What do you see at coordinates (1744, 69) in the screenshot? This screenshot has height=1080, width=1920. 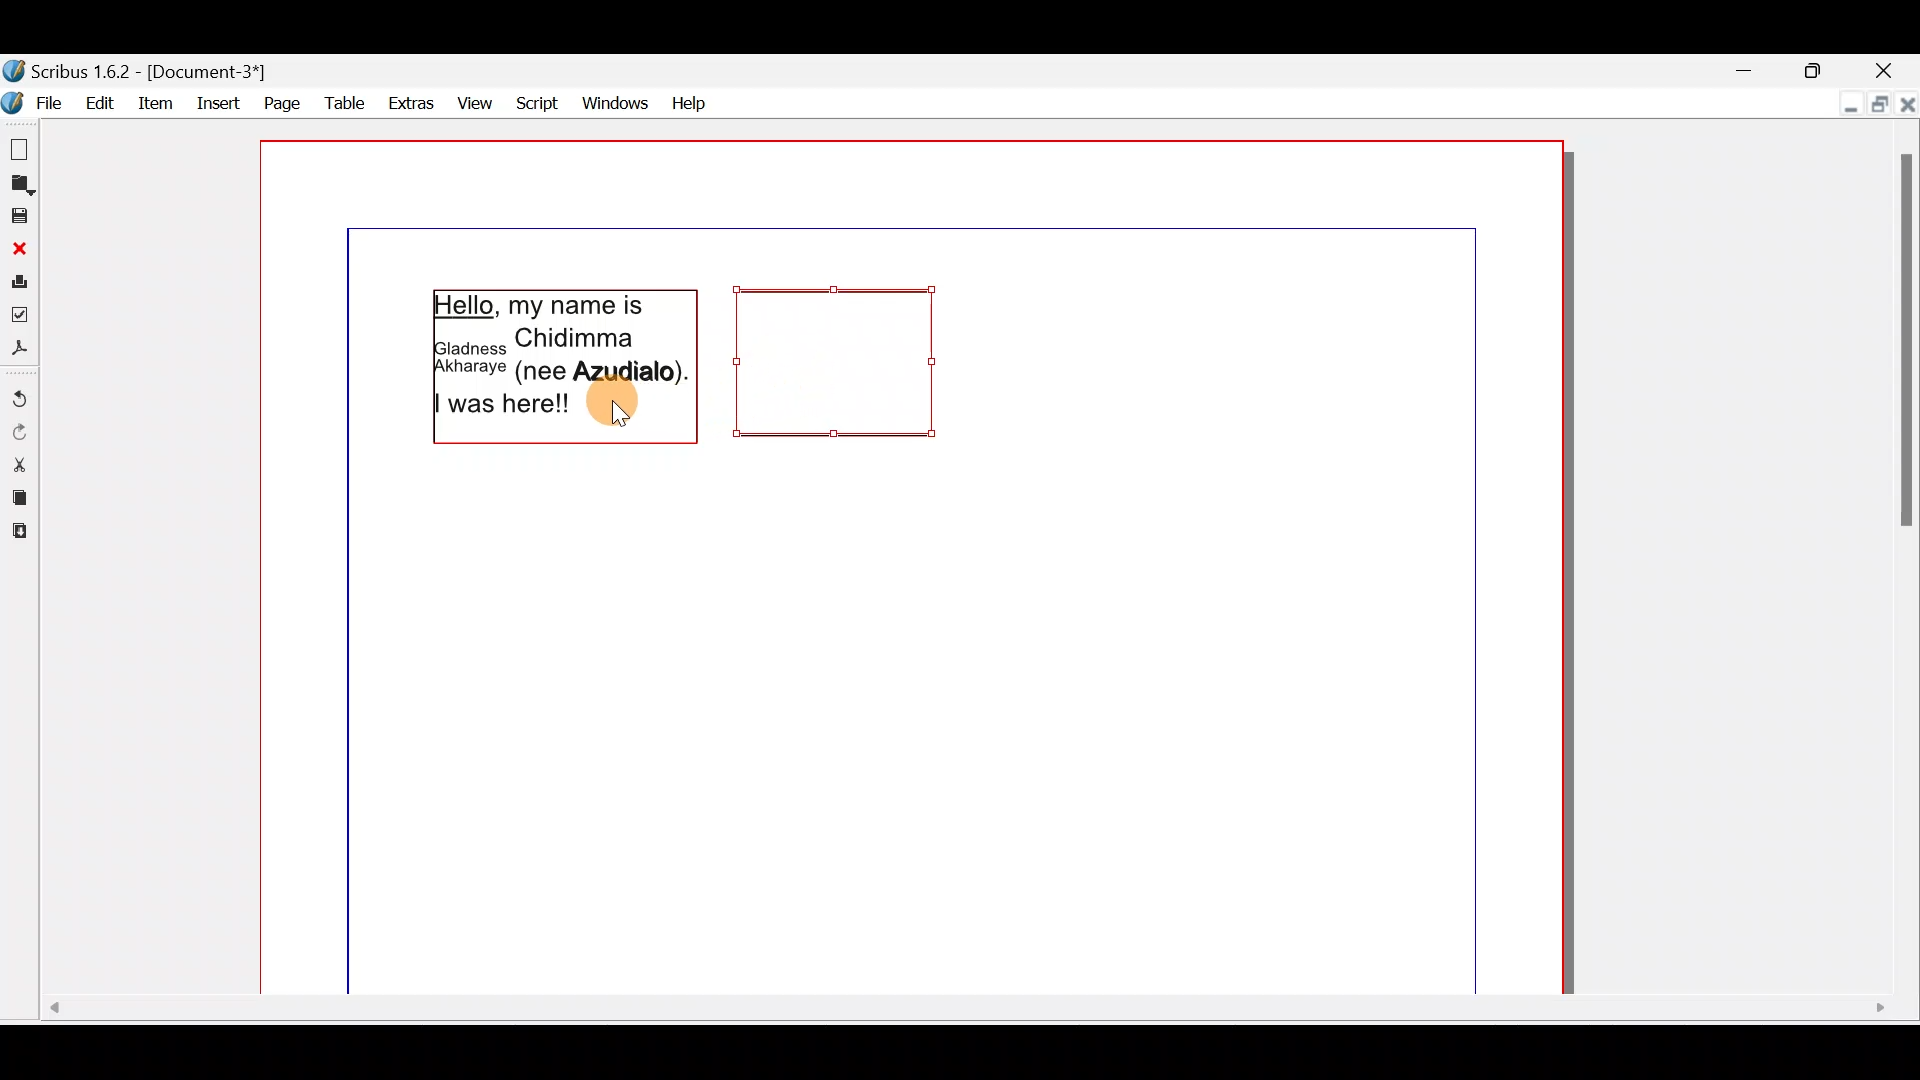 I see `Minimise` at bounding box center [1744, 69].